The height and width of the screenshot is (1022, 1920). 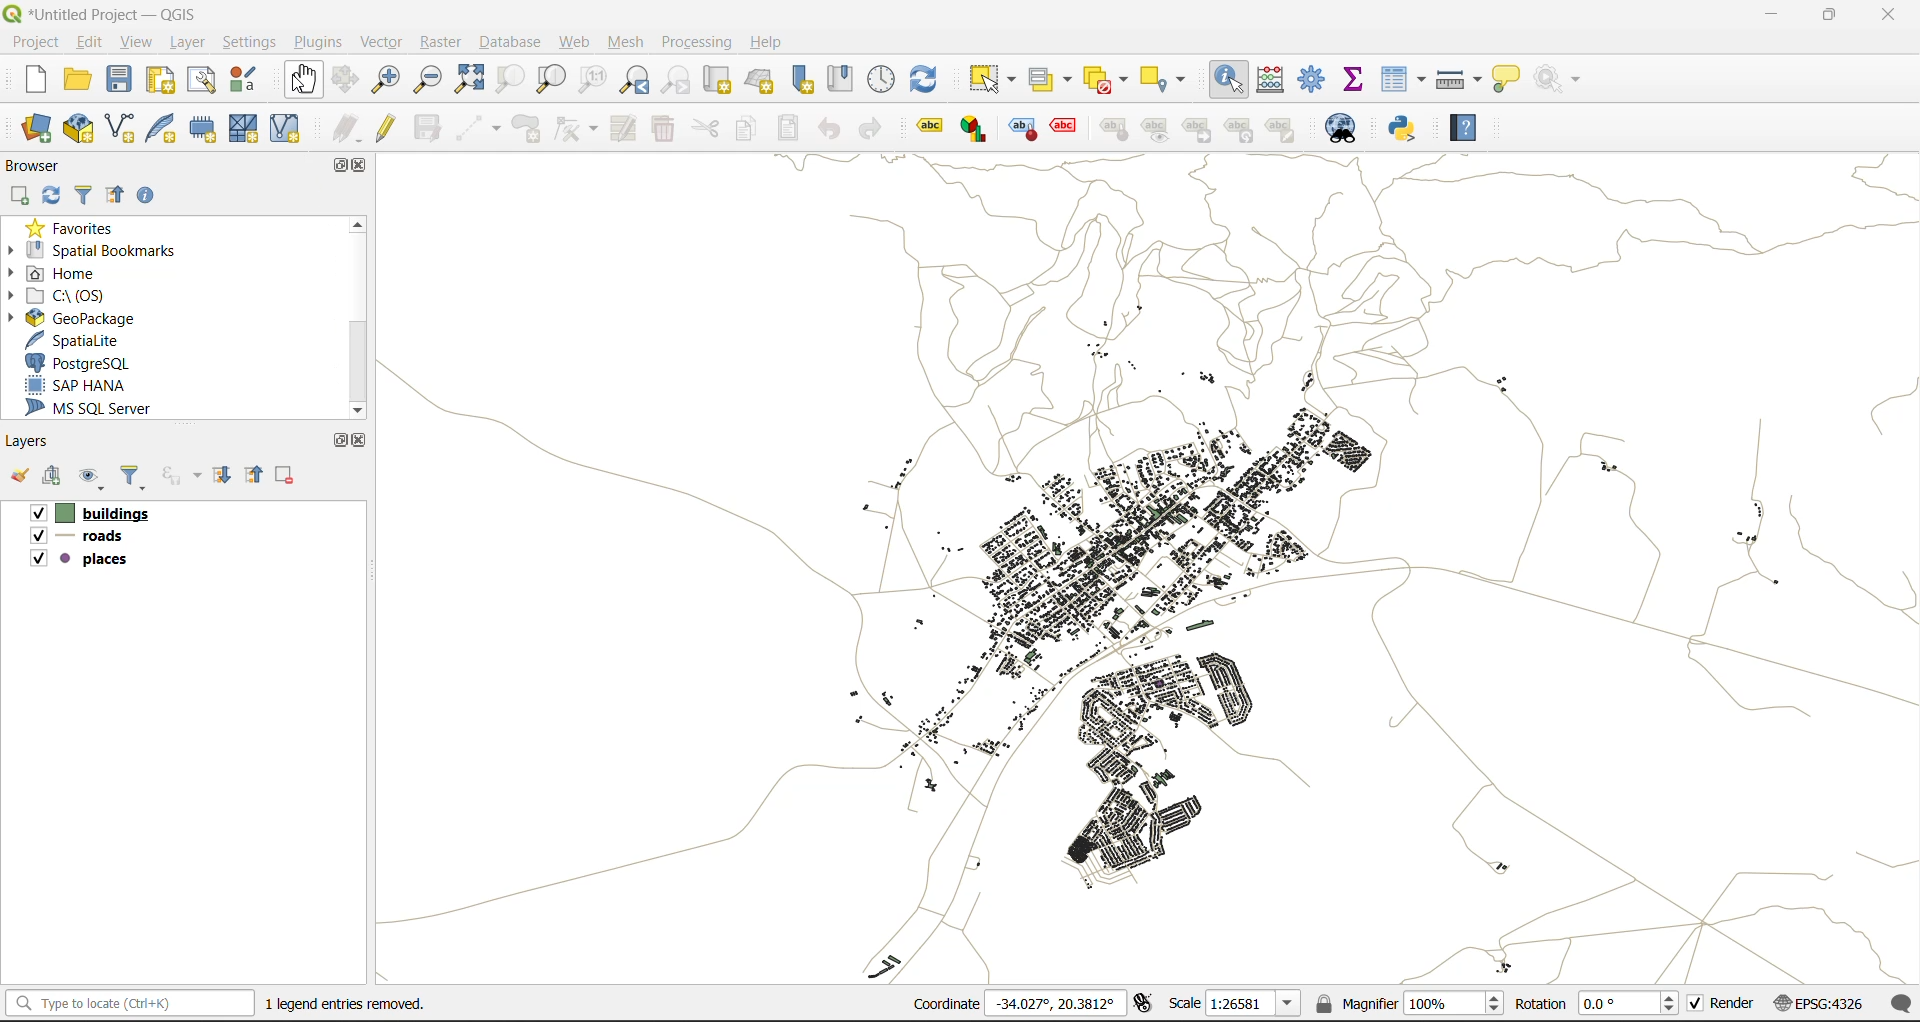 What do you see at coordinates (345, 126) in the screenshot?
I see `edits` at bounding box center [345, 126].